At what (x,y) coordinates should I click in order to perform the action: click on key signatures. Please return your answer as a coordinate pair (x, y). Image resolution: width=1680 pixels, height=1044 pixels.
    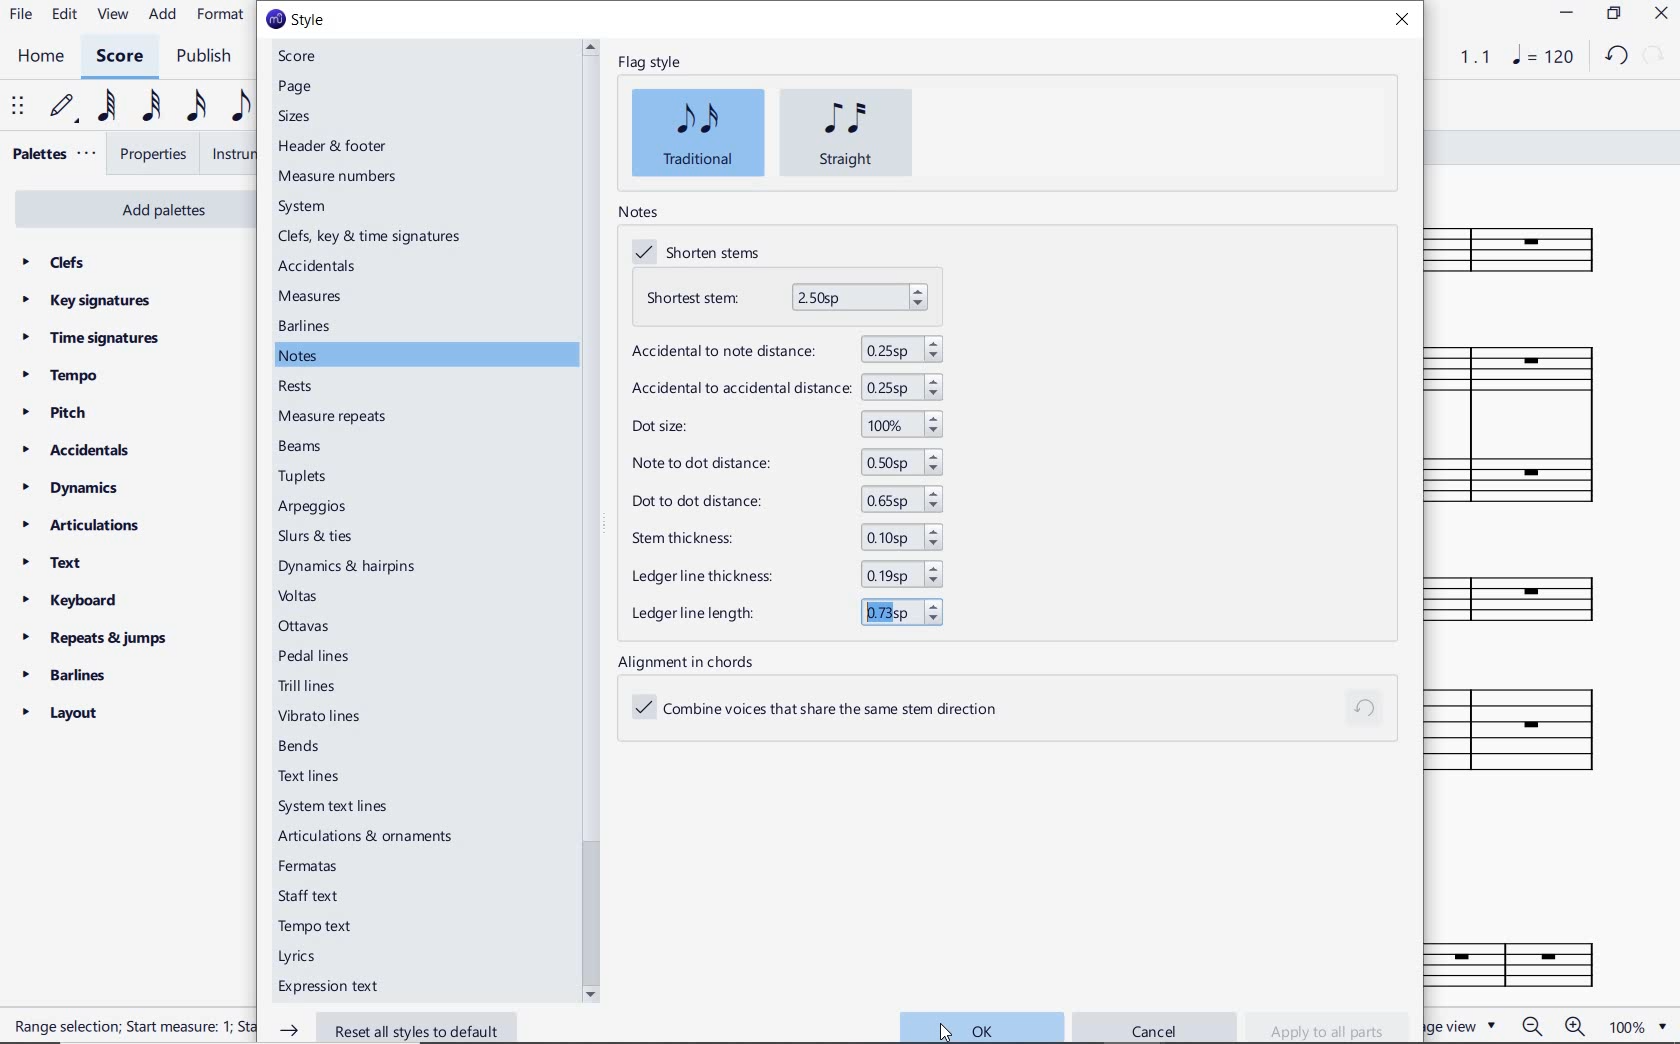
    Looking at the image, I should click on (86, 301).